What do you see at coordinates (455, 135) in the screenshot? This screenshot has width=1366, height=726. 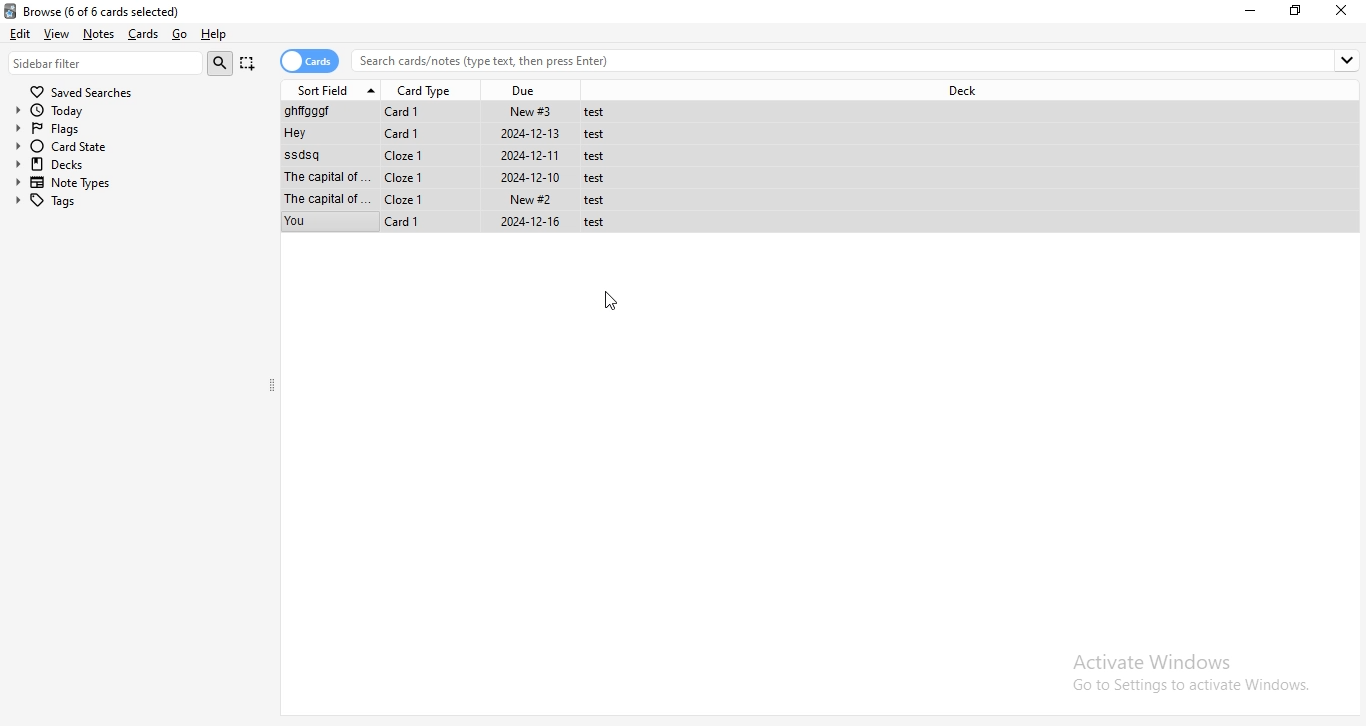 I see `File` at bounding box center [455, 135].